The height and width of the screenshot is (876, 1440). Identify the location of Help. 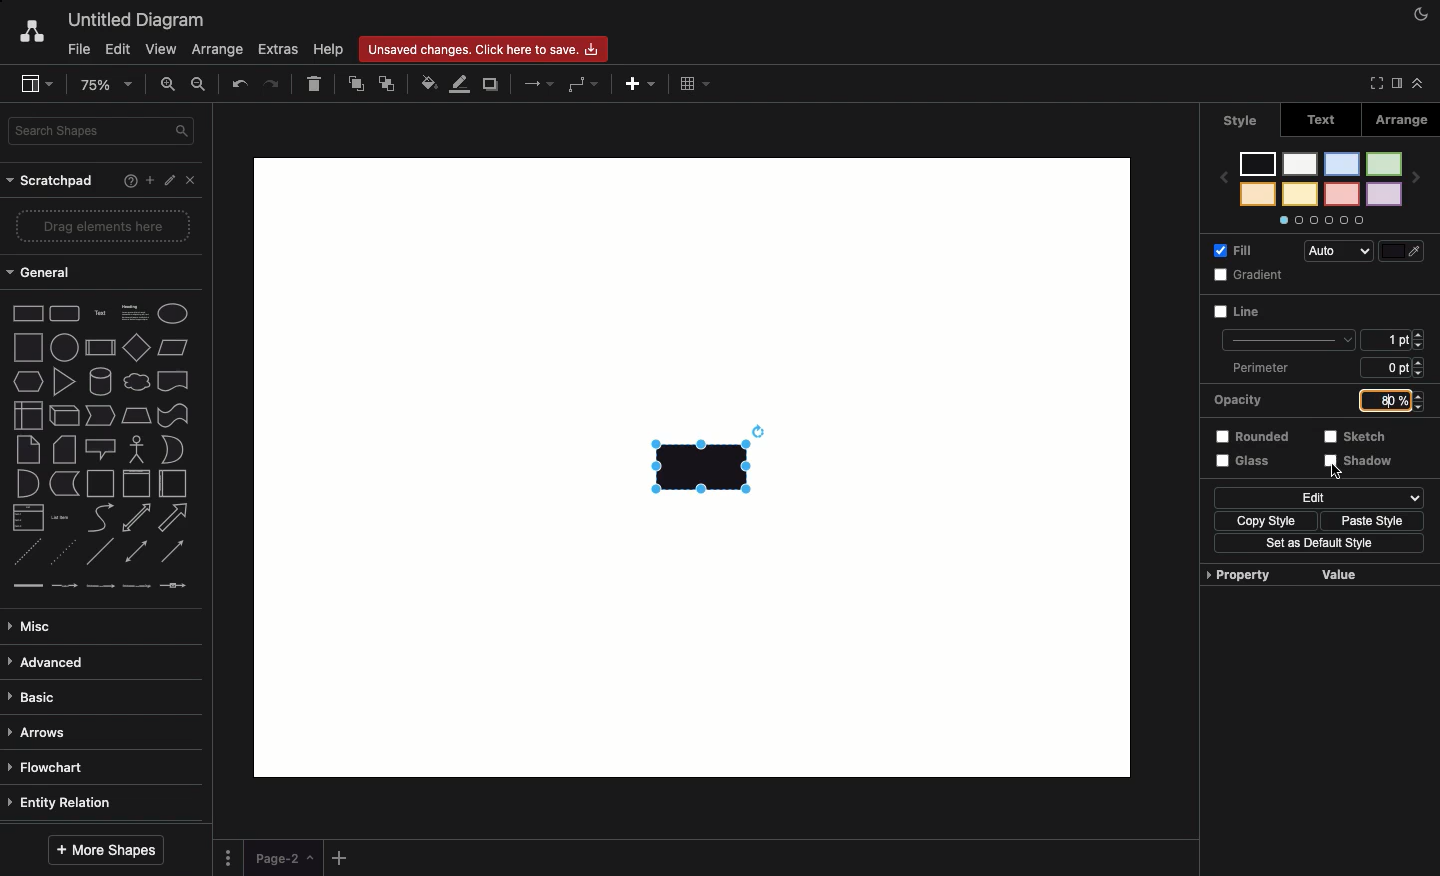
(331, 50).